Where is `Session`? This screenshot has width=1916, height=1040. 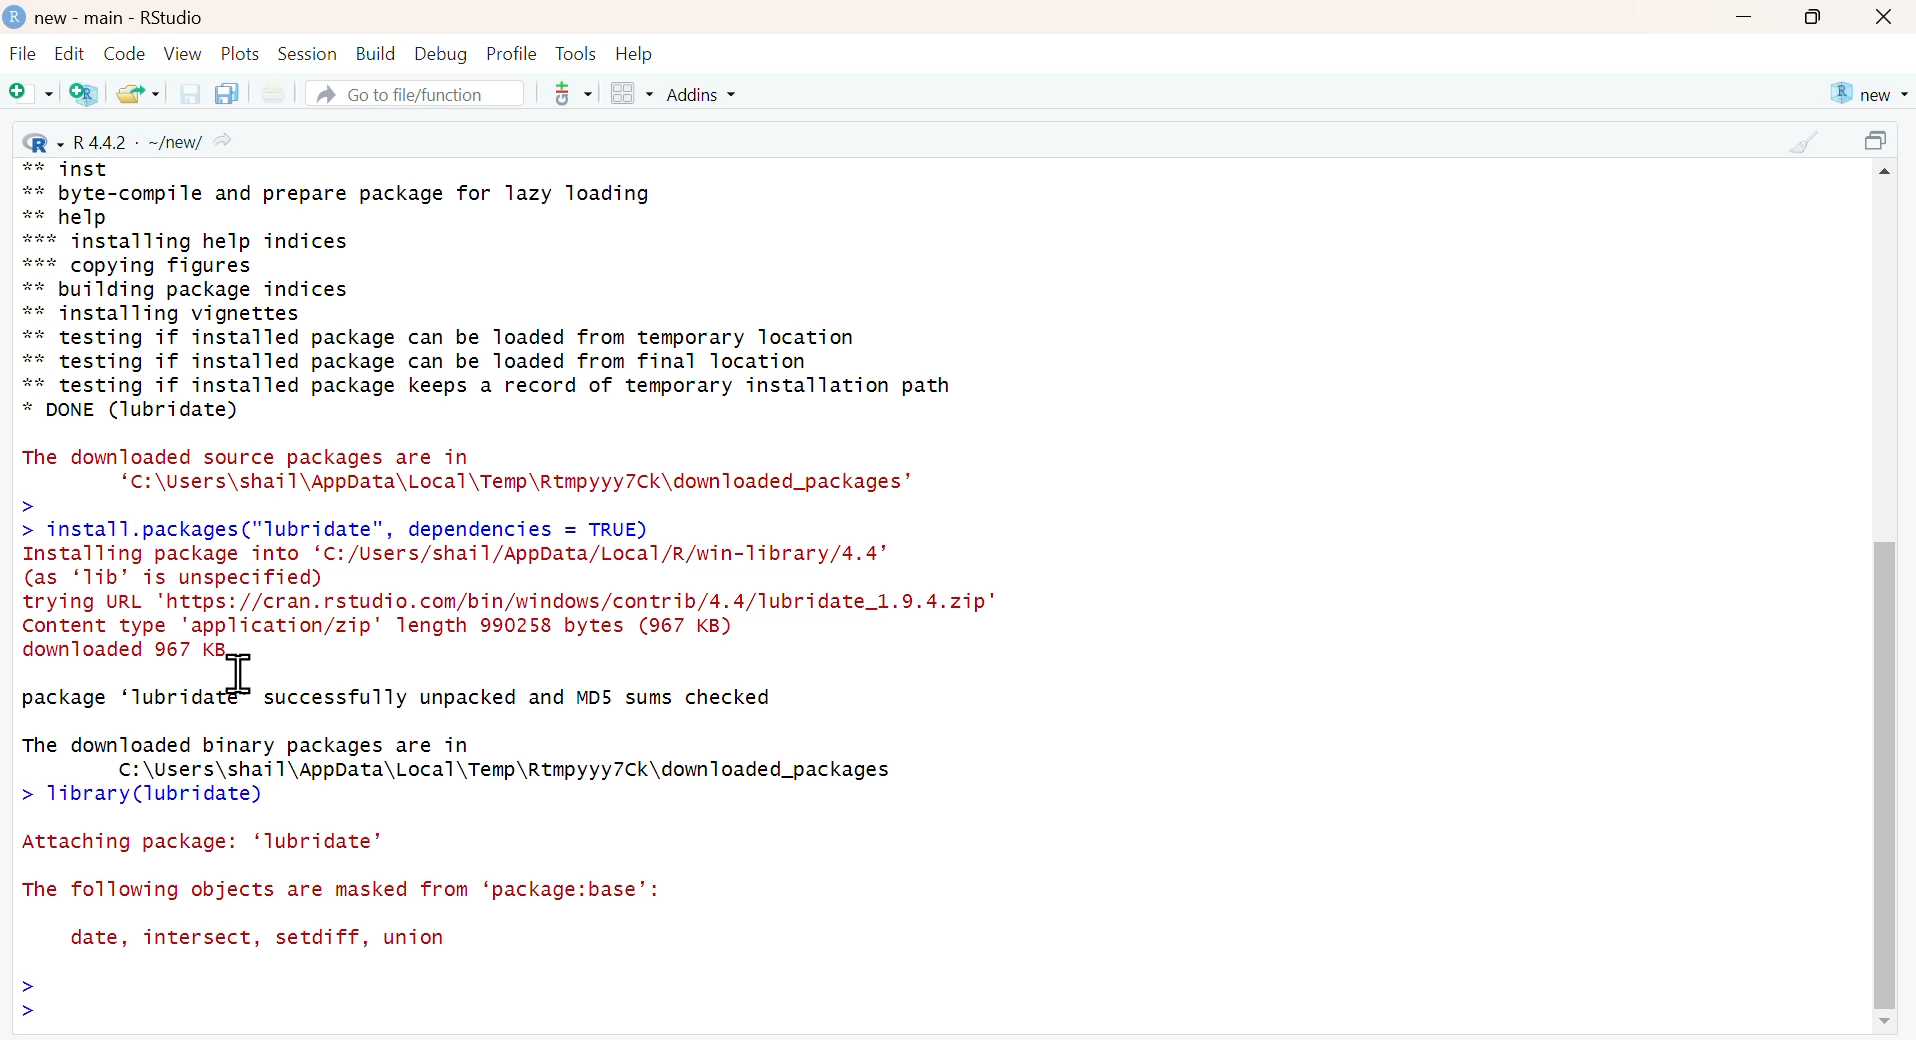
Session is located at coordinates (307, 53).